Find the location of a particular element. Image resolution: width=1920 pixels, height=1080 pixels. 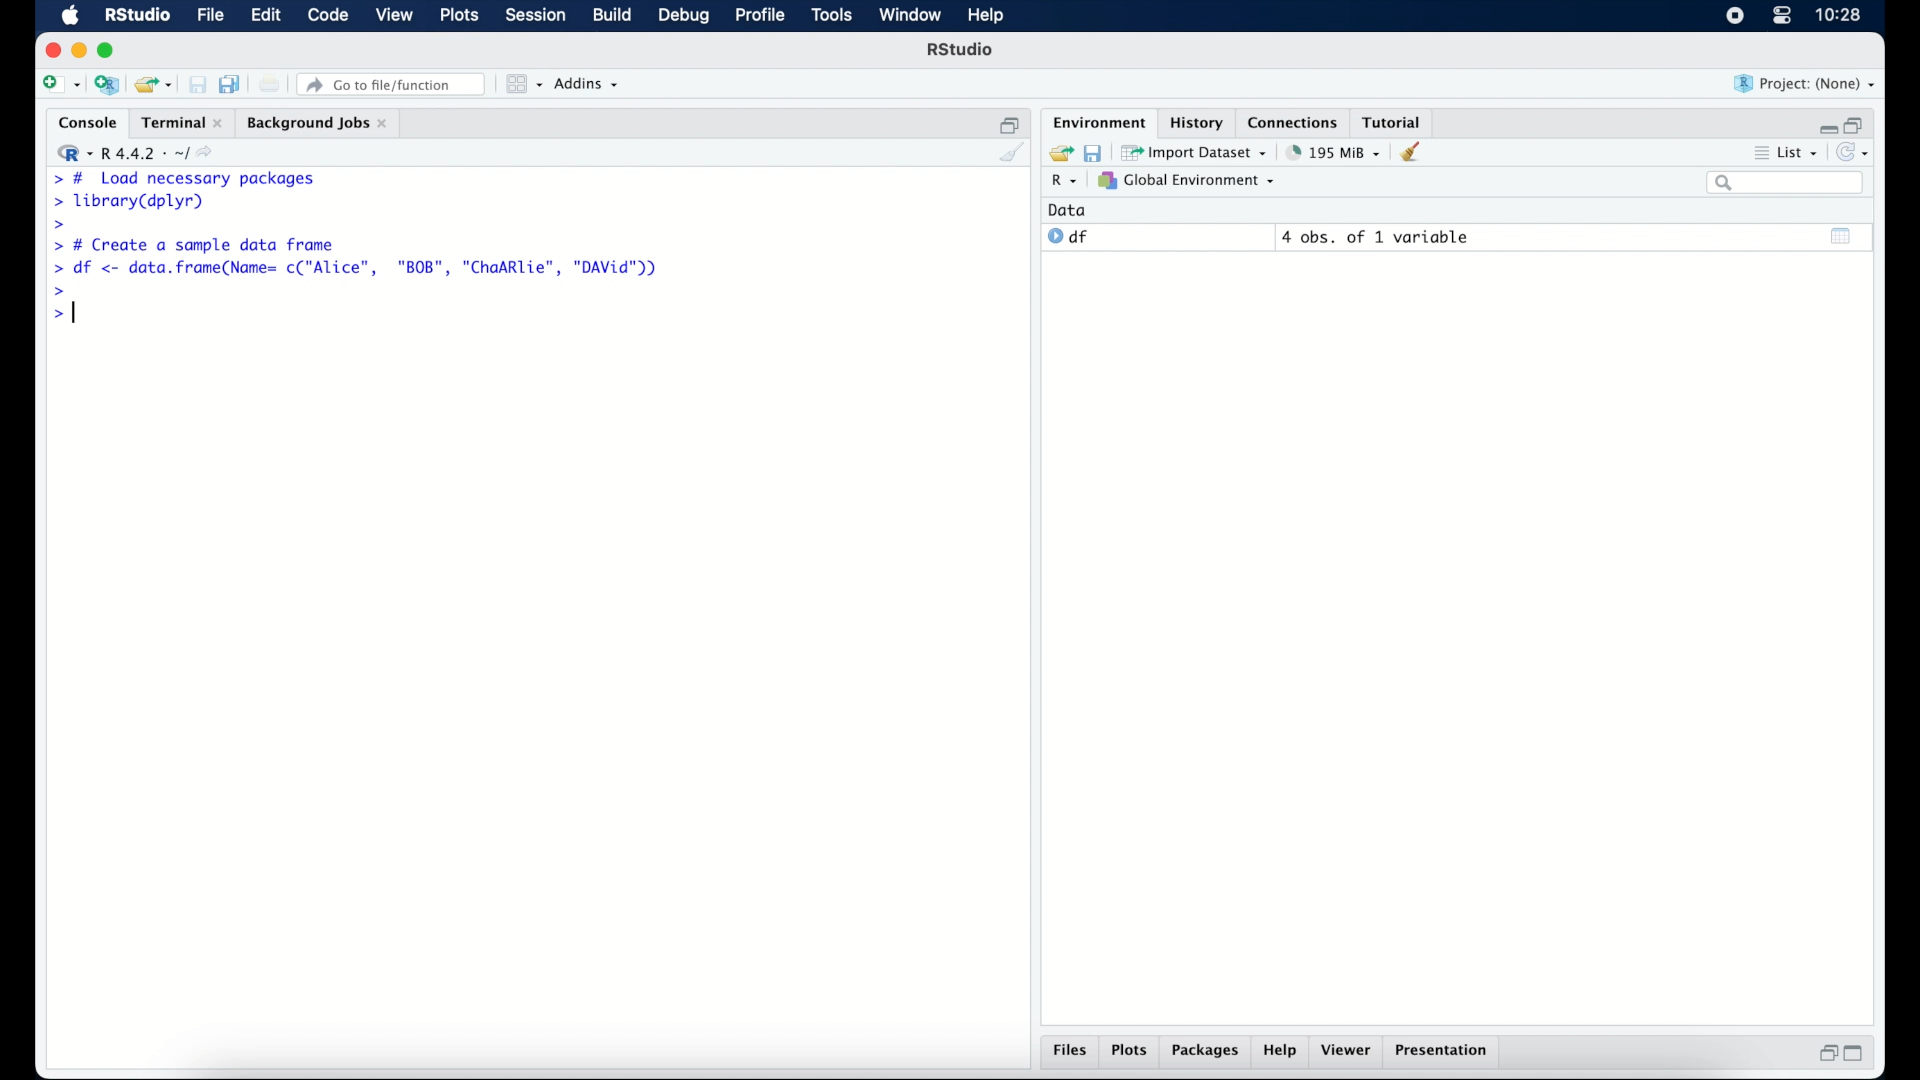

R is located at coordinates (1061, 183).